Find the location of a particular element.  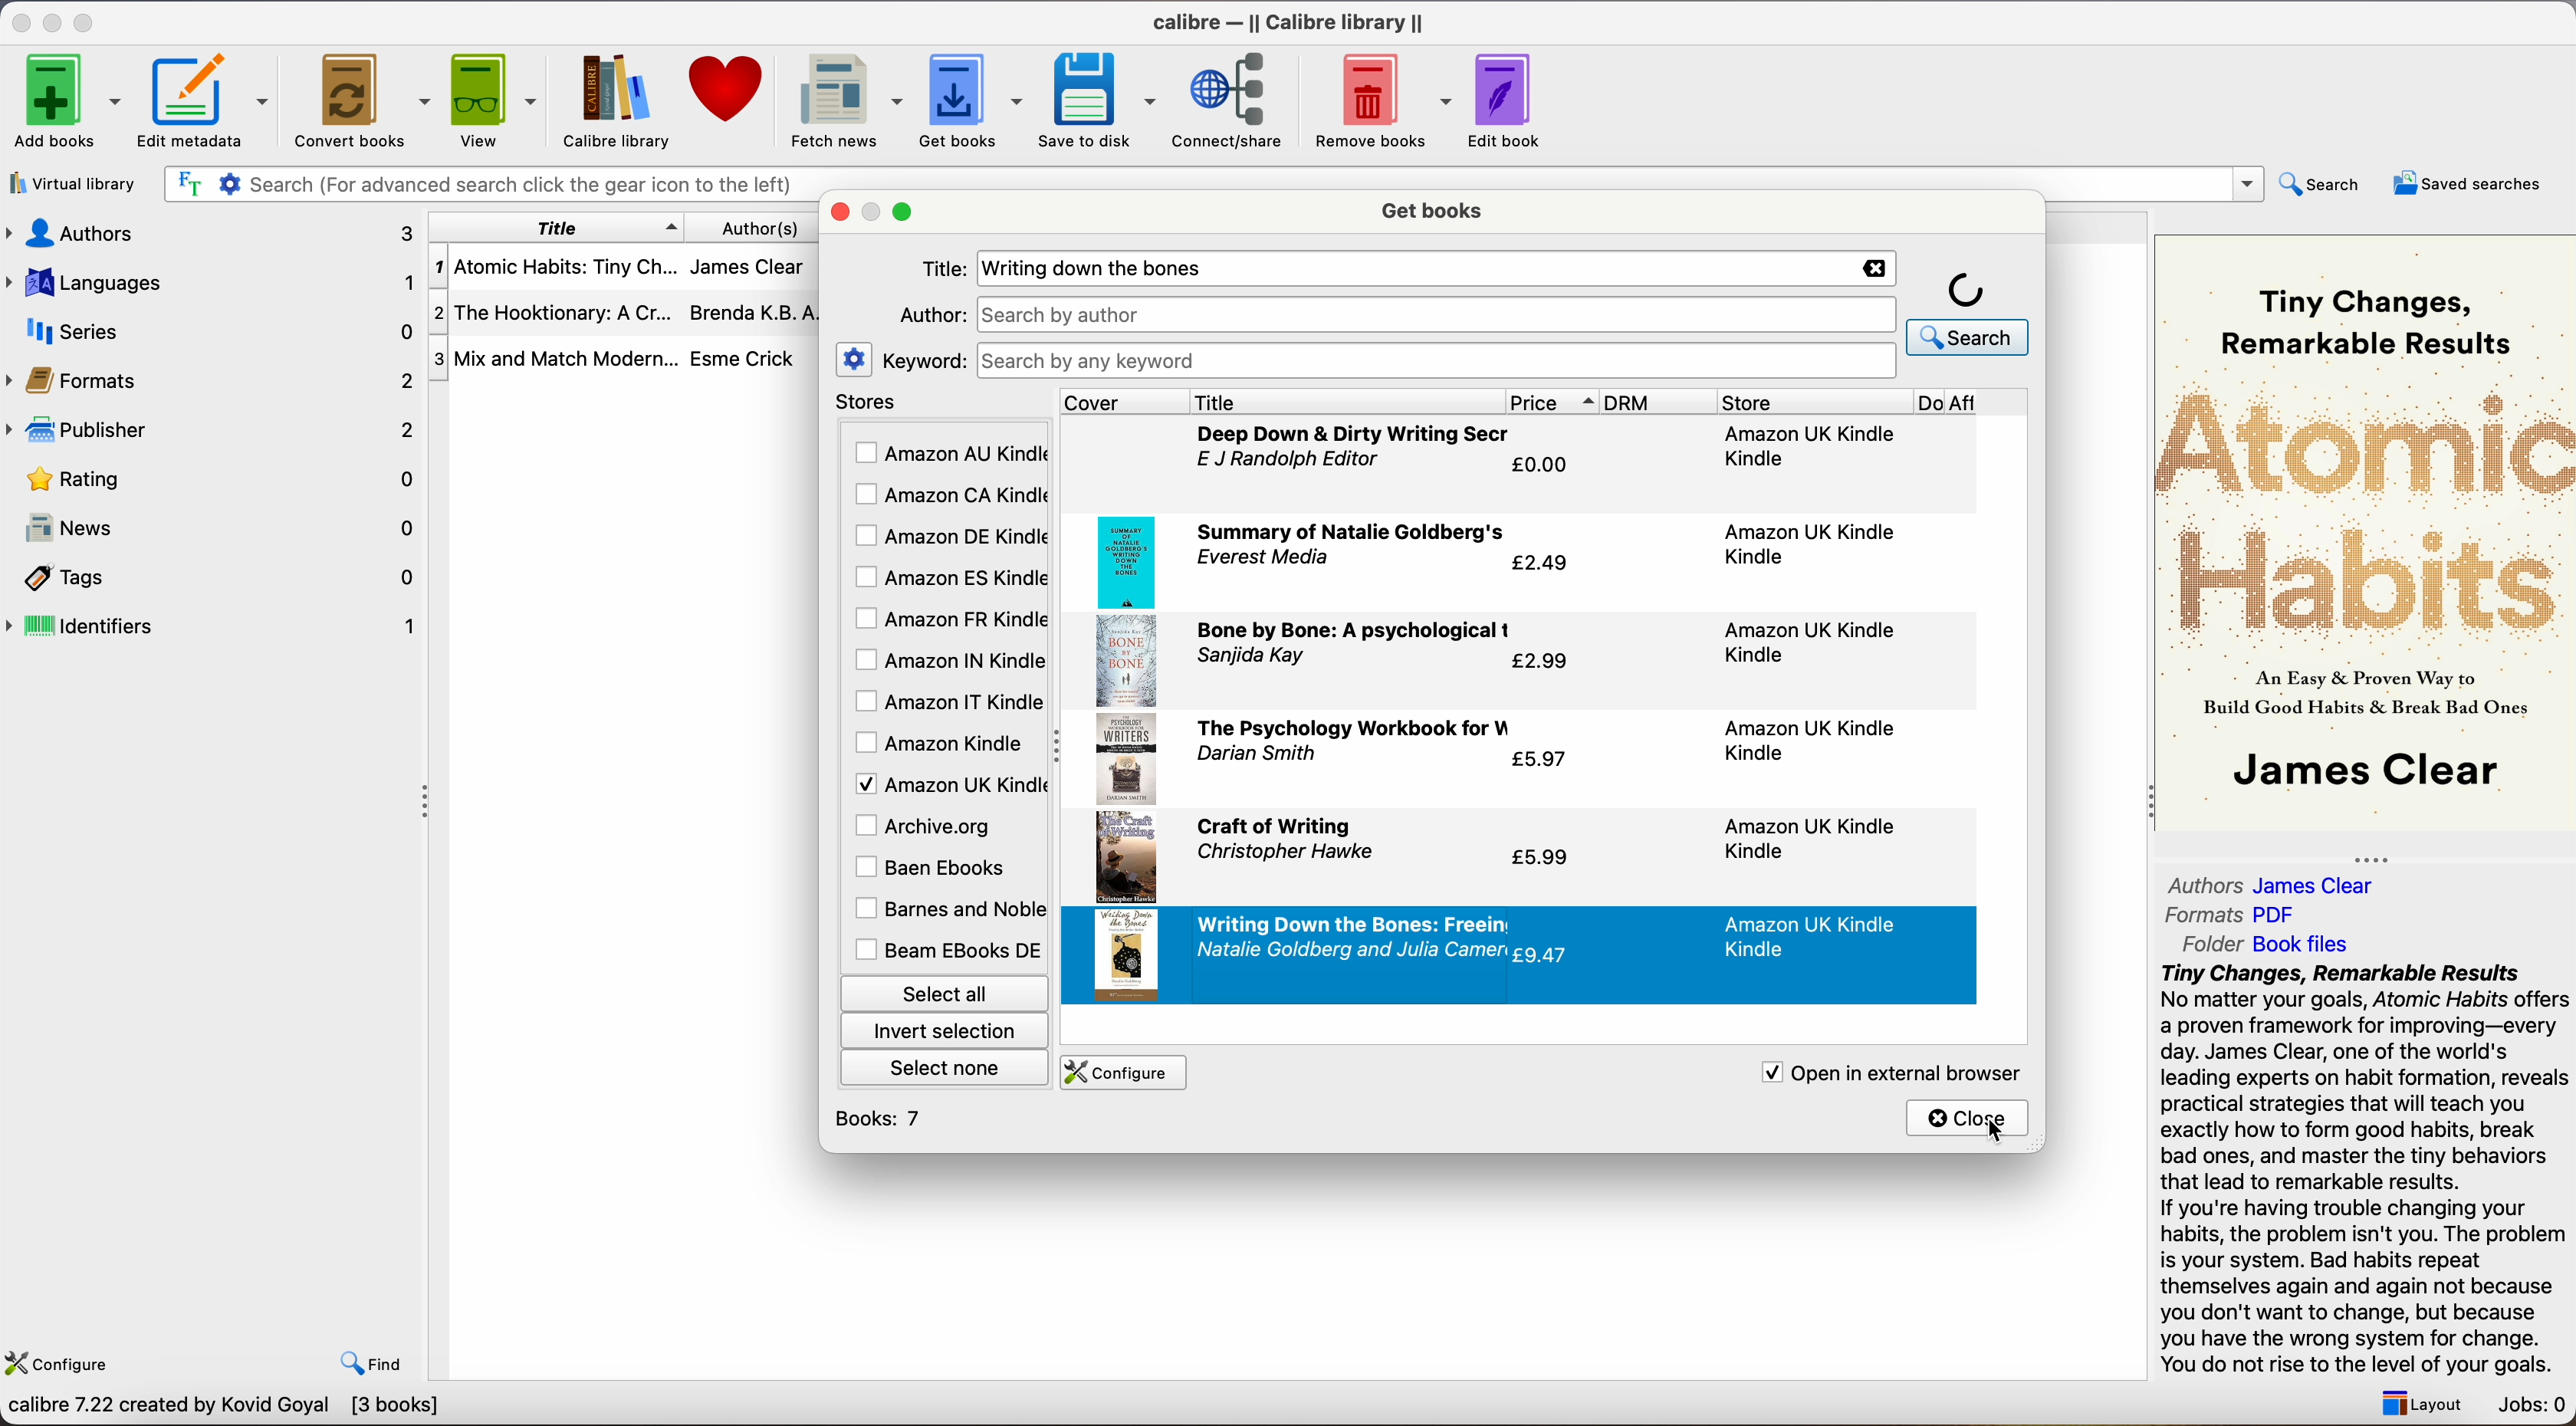

price is located at coordinates (1553, 402).